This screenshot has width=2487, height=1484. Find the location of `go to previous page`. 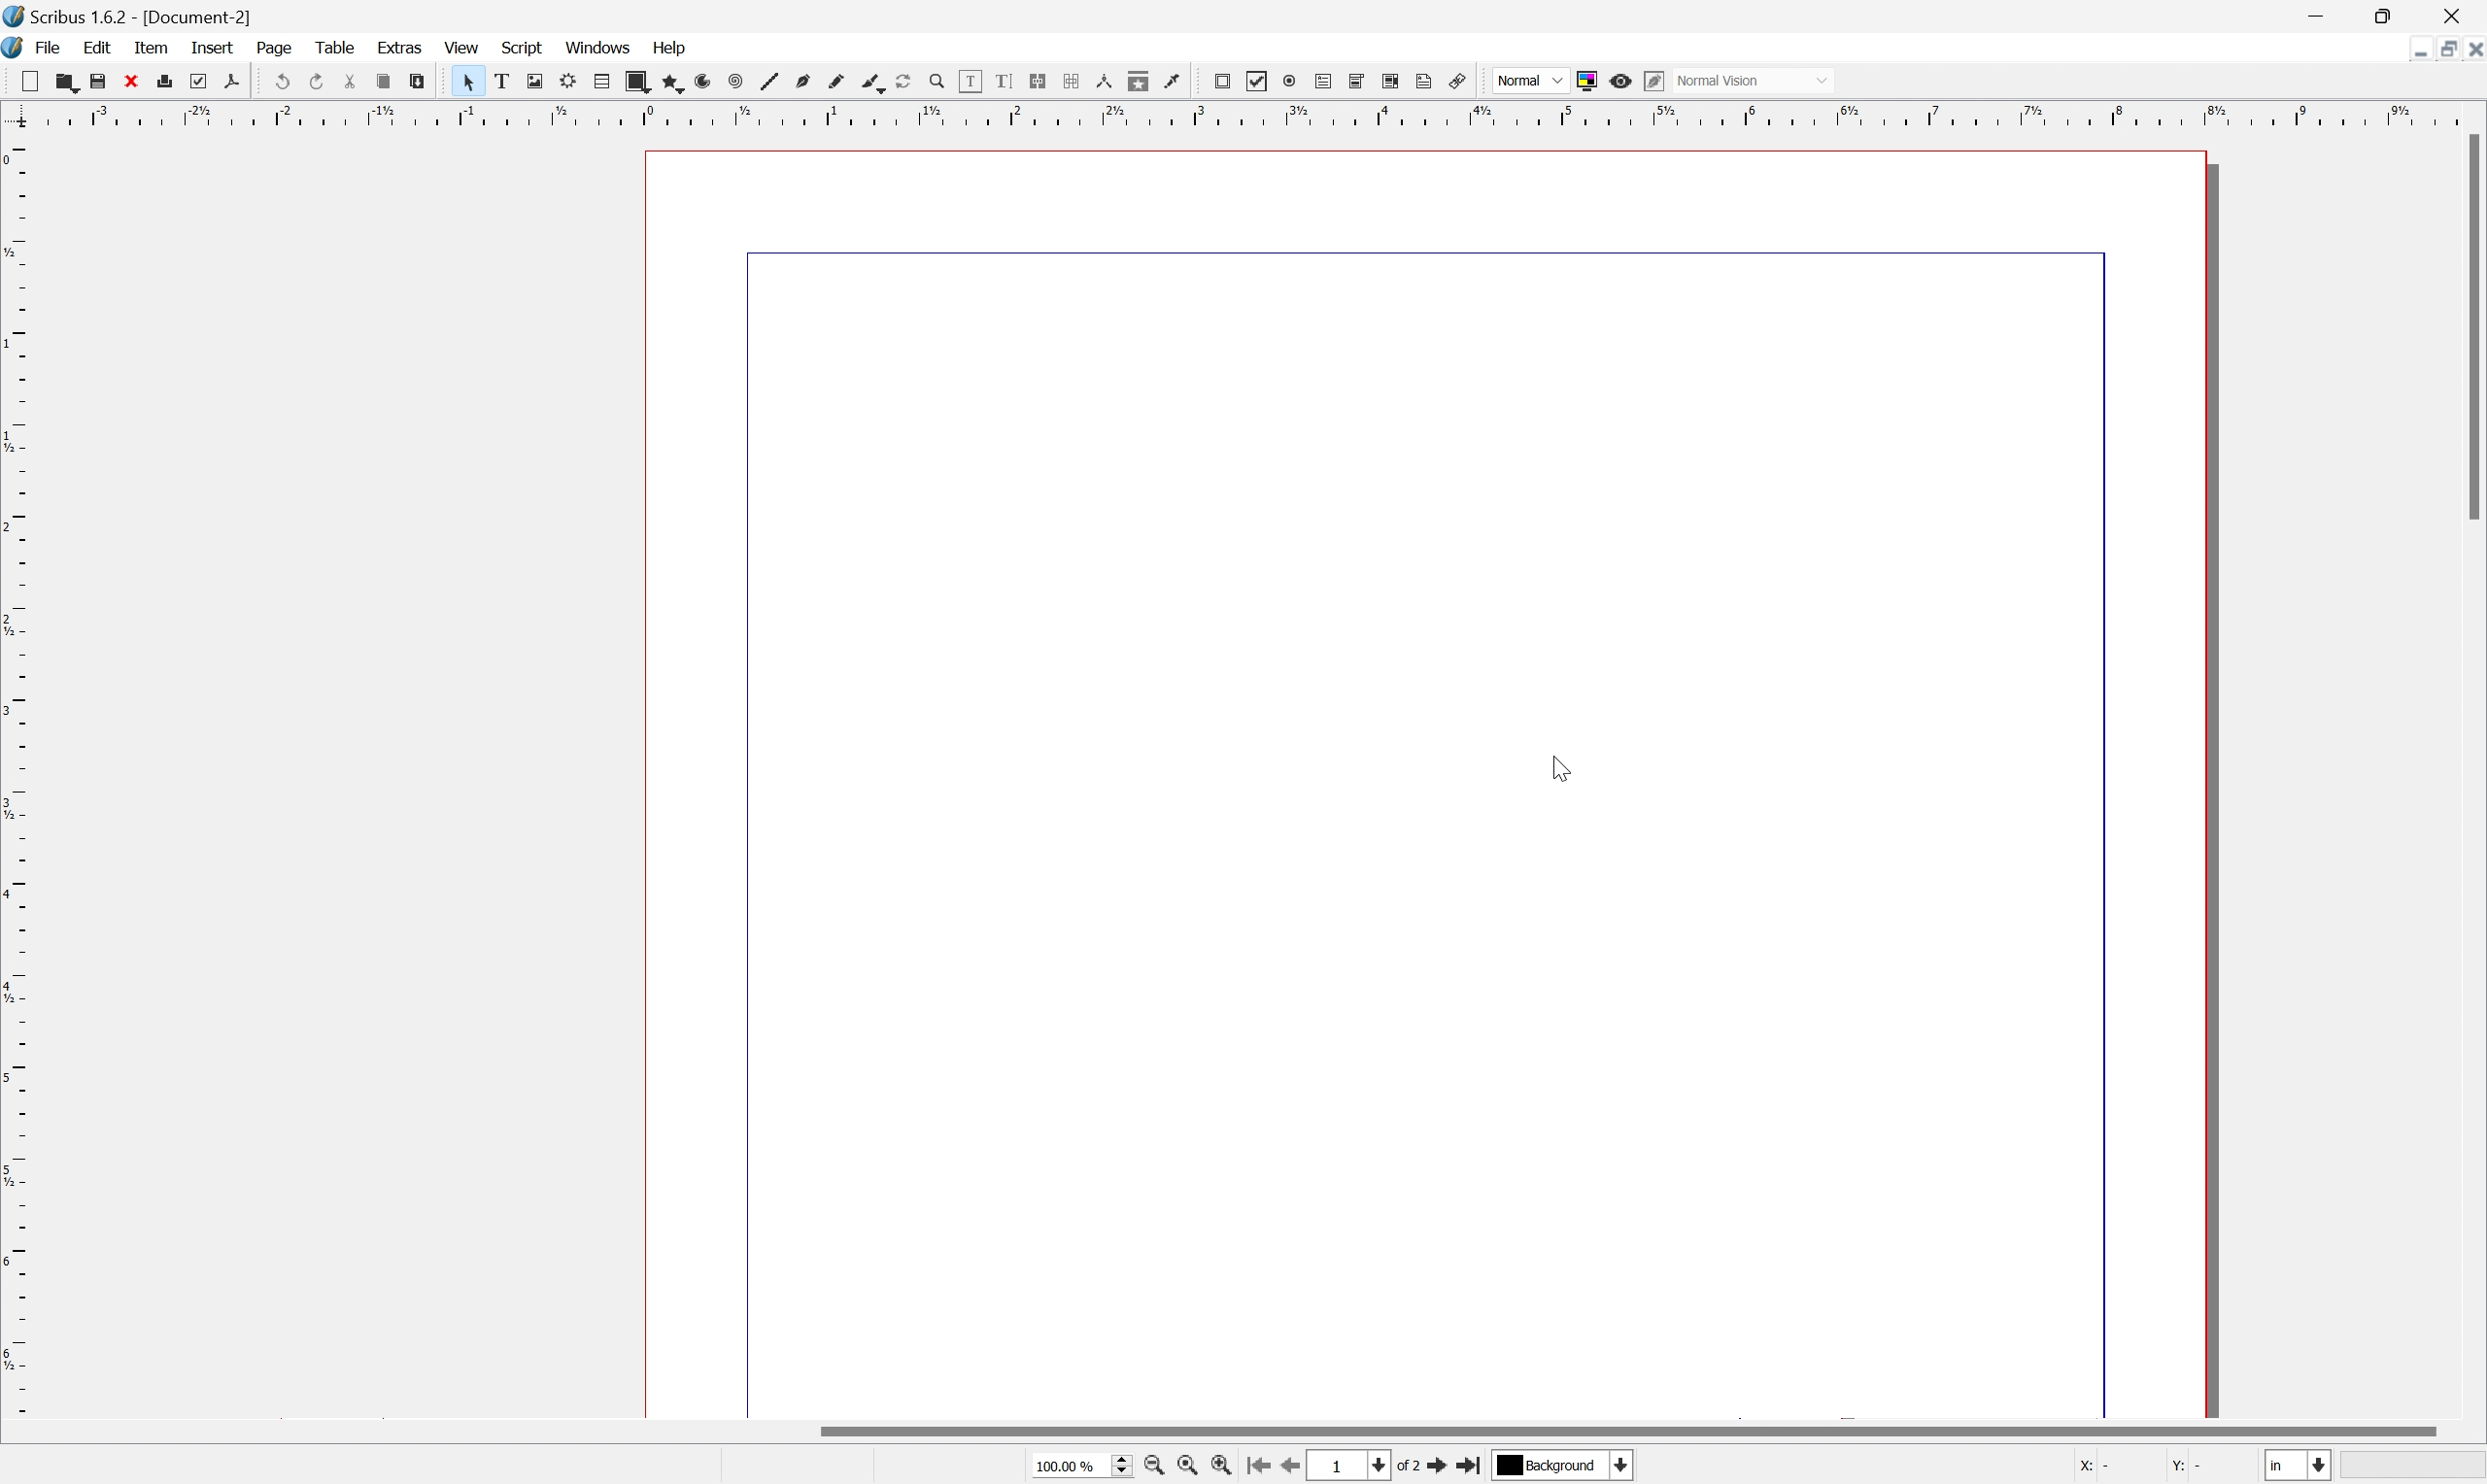

go to previous page is located at coordinates (1295, 1468).